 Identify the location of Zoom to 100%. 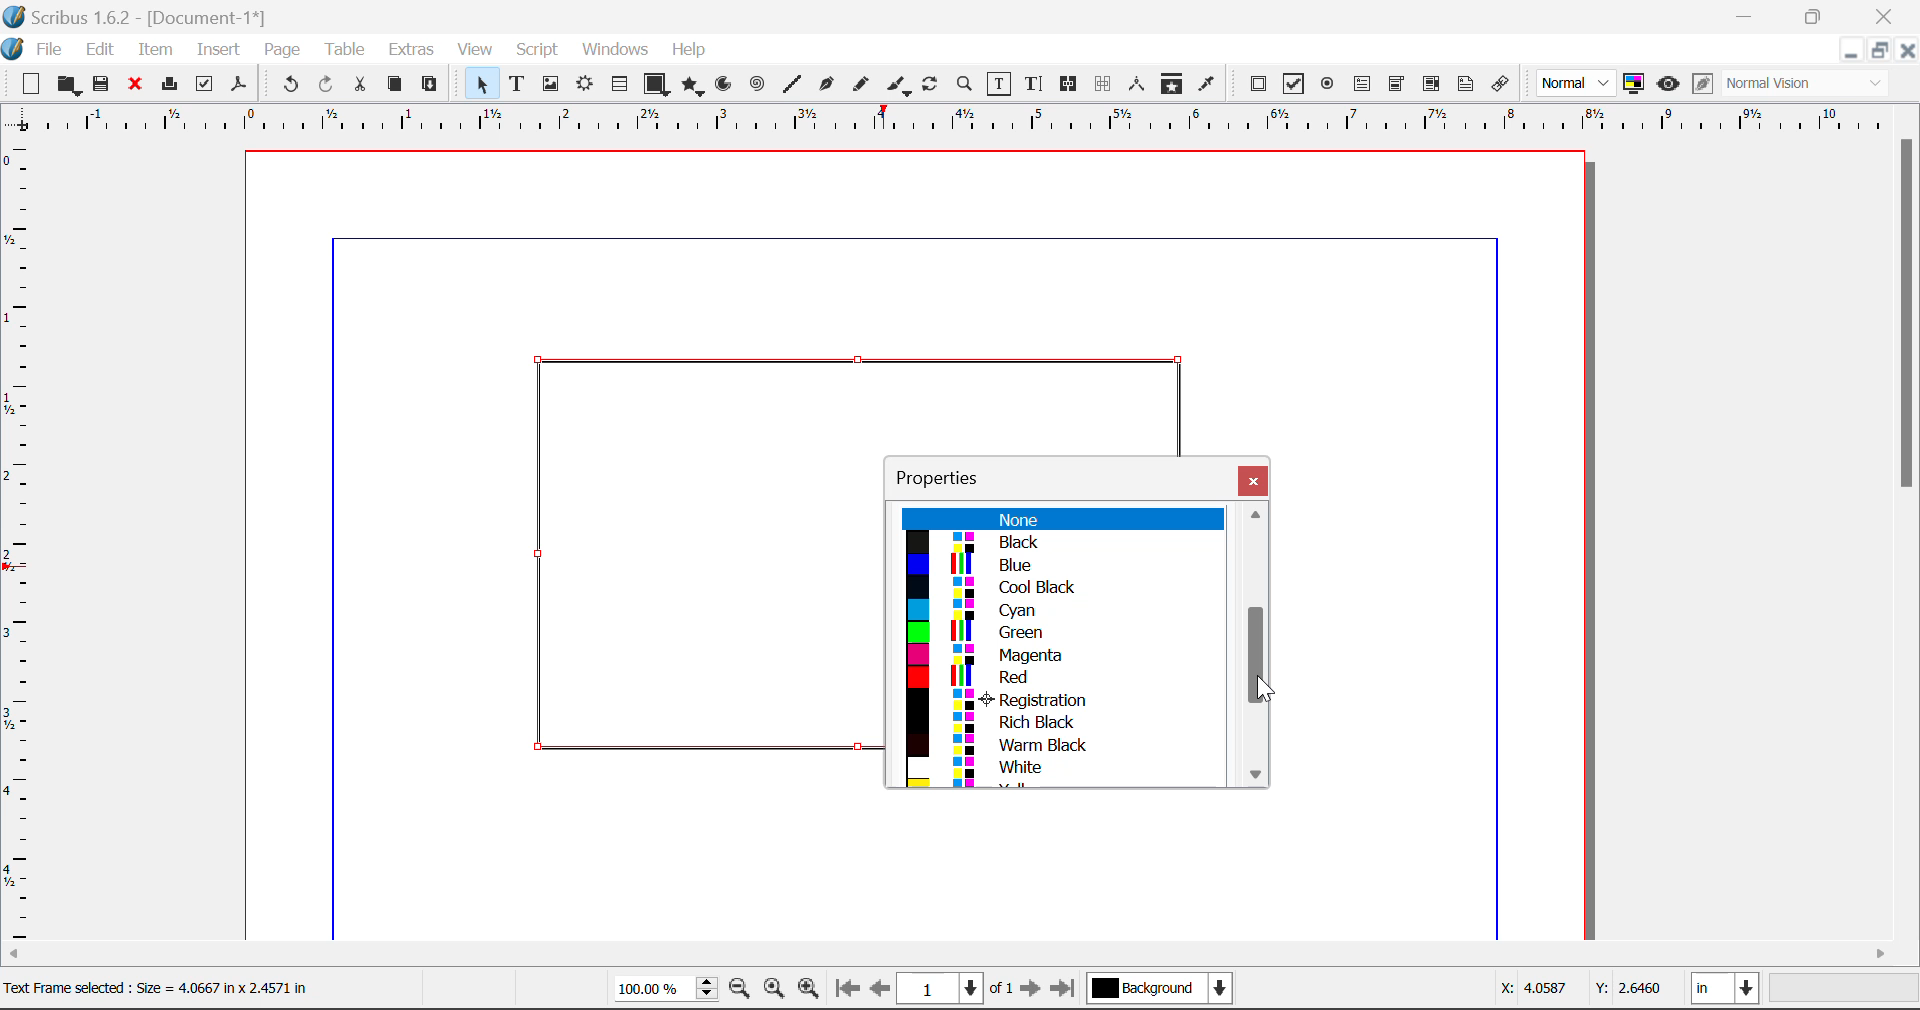
(774, 991).